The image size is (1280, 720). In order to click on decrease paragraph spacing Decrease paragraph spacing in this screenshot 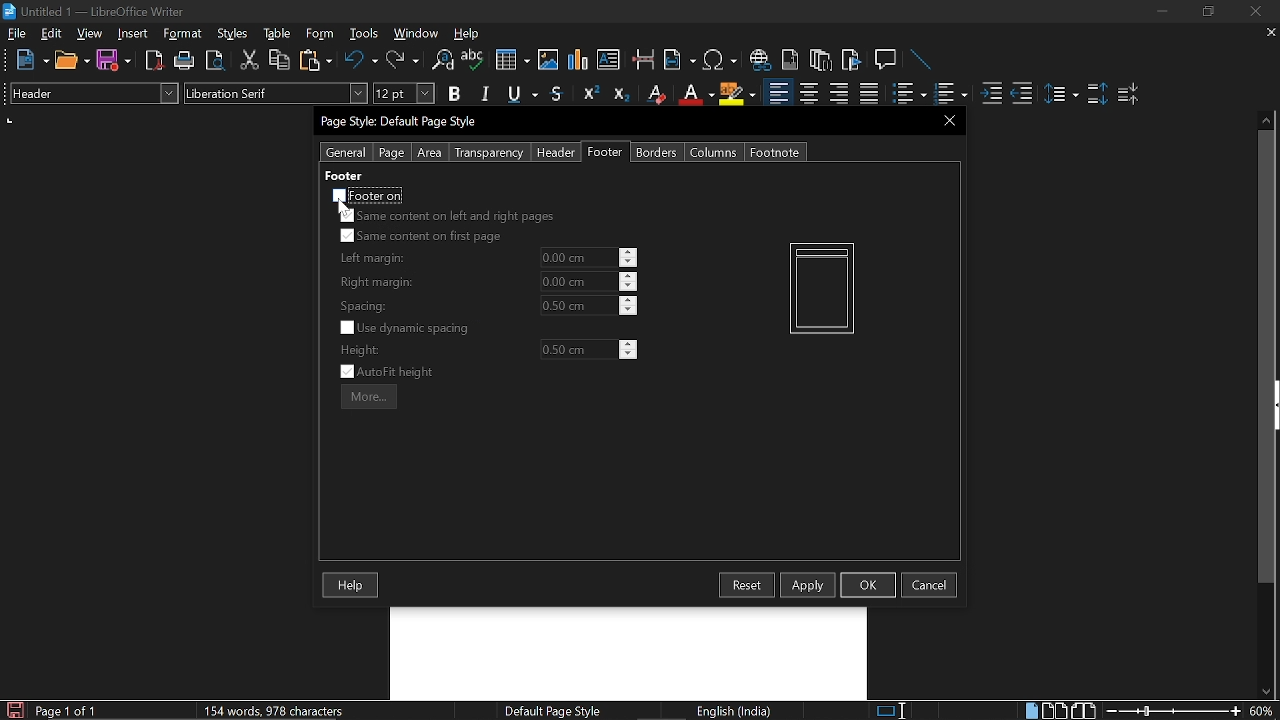, I will do `click(1130, 93)`.